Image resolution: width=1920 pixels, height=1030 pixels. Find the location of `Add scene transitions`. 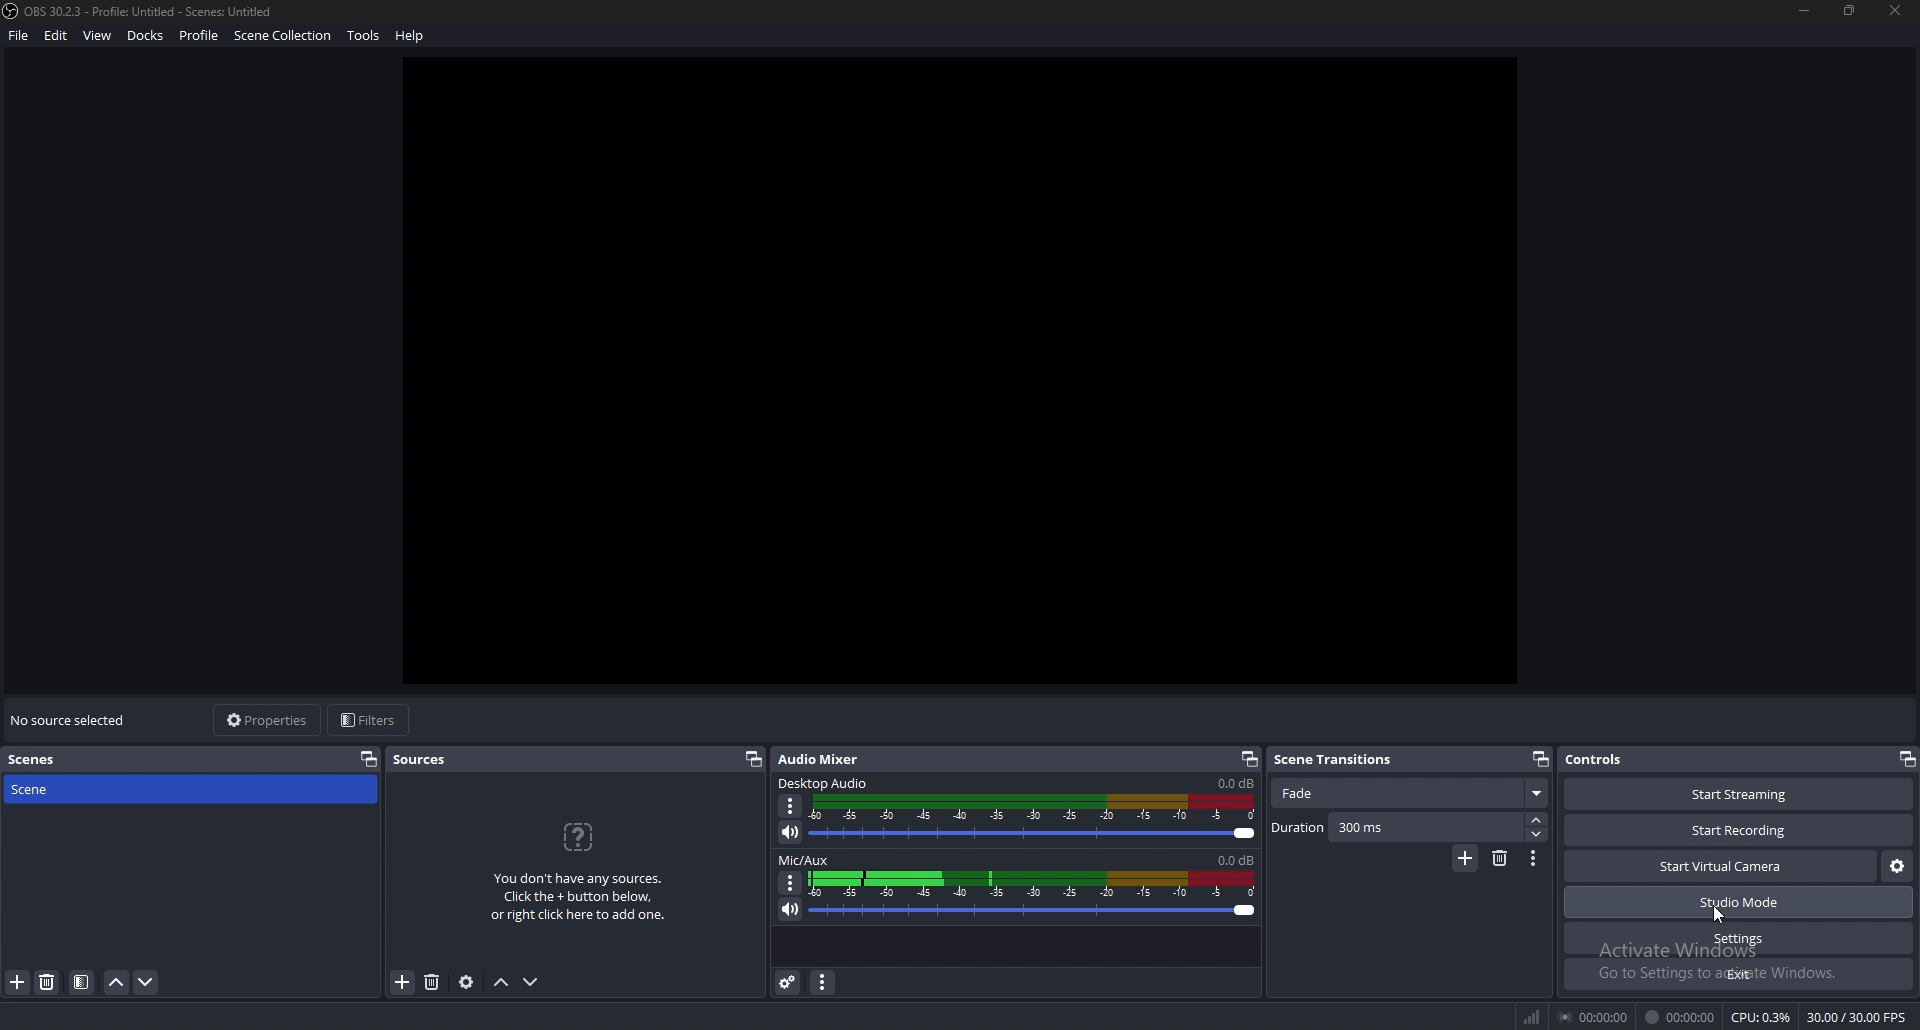

Add scene transitions is located at coordinates (1464, 859).